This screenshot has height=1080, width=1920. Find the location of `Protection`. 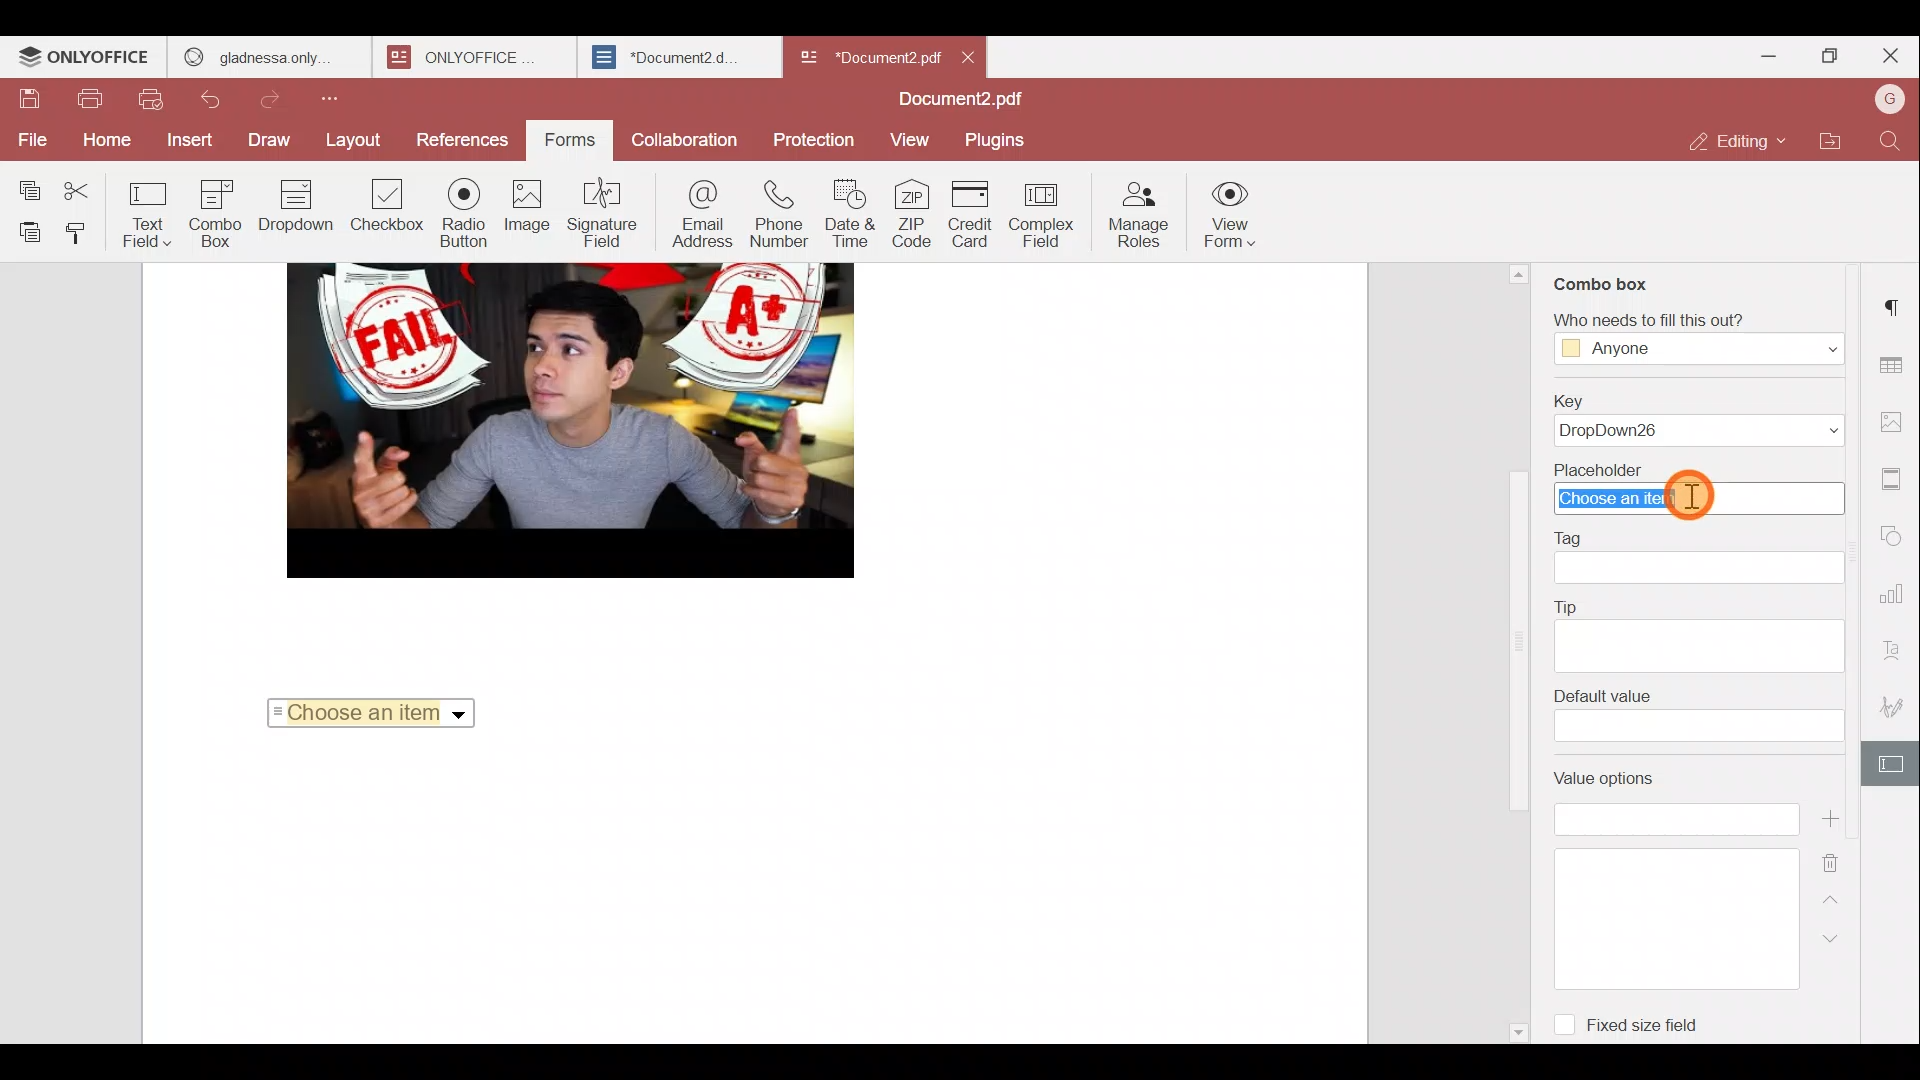

Protection is located at coordinates (812, 136).